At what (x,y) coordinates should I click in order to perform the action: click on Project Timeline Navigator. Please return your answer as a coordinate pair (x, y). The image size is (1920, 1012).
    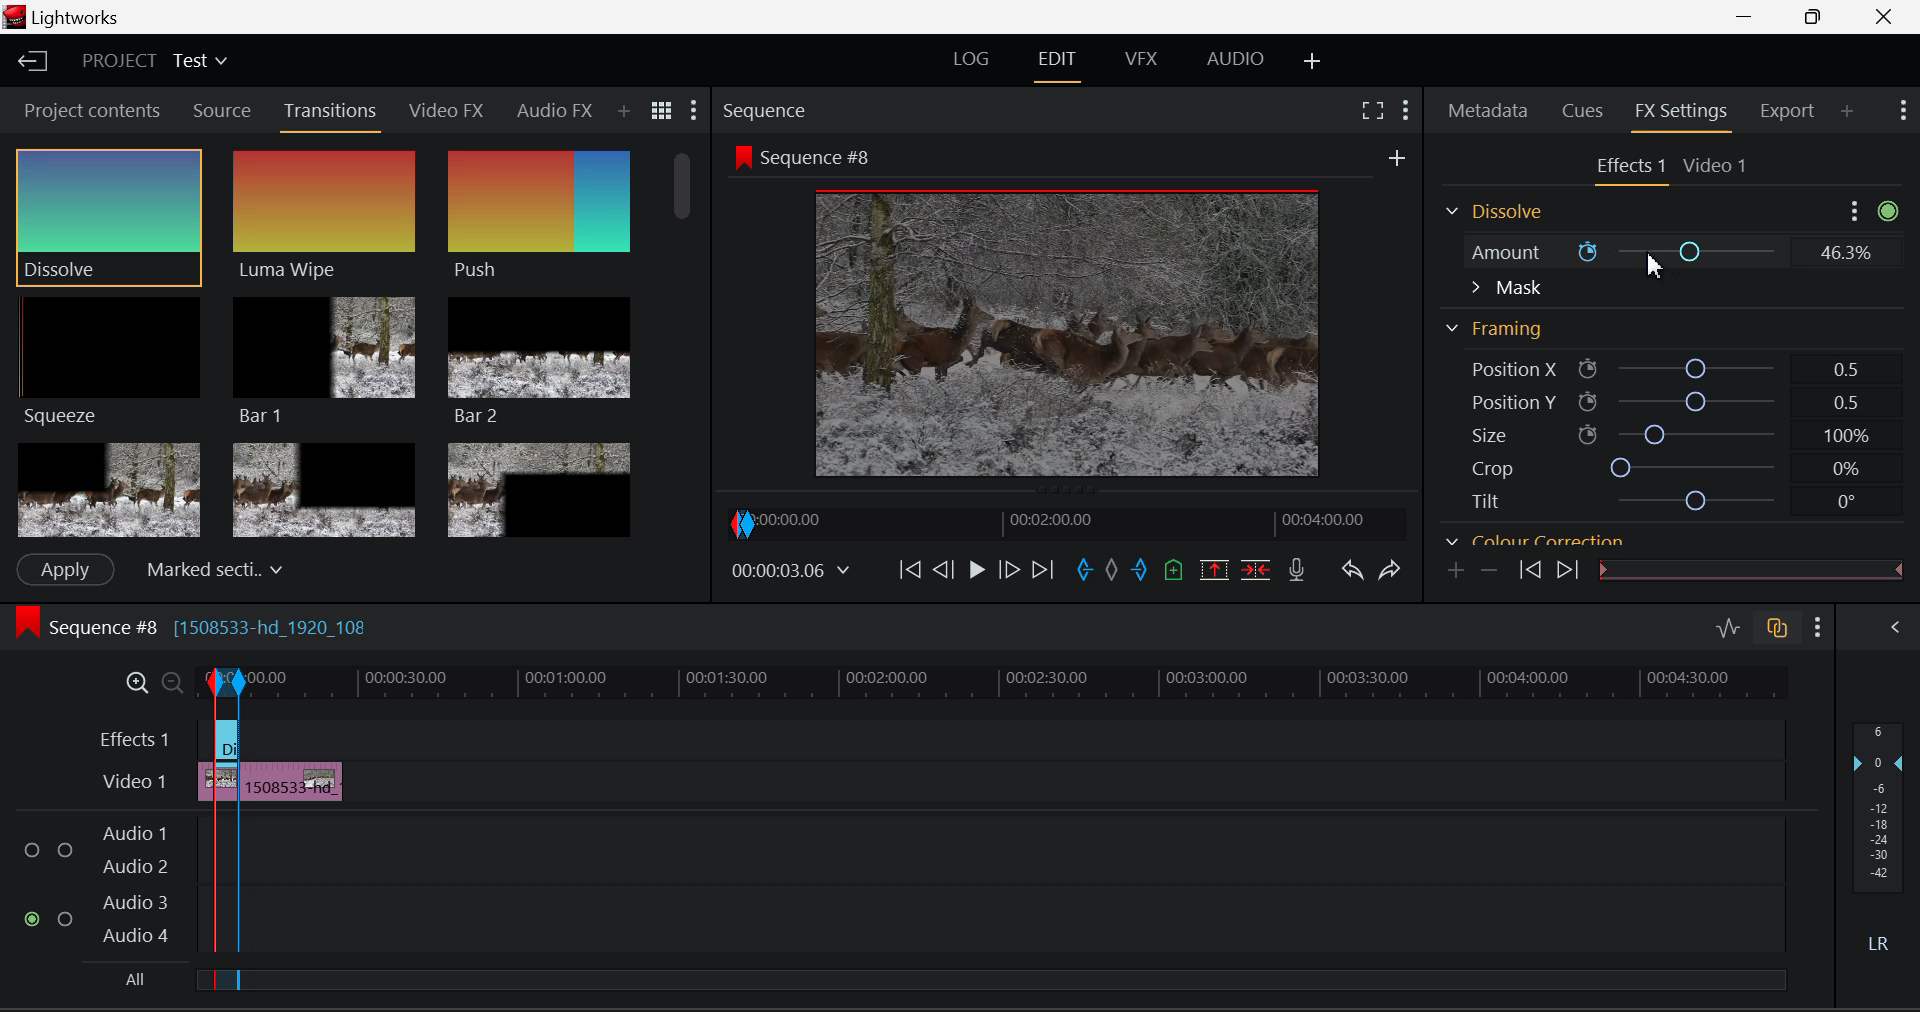
    Looking at the image, I should click on (1063, 522).